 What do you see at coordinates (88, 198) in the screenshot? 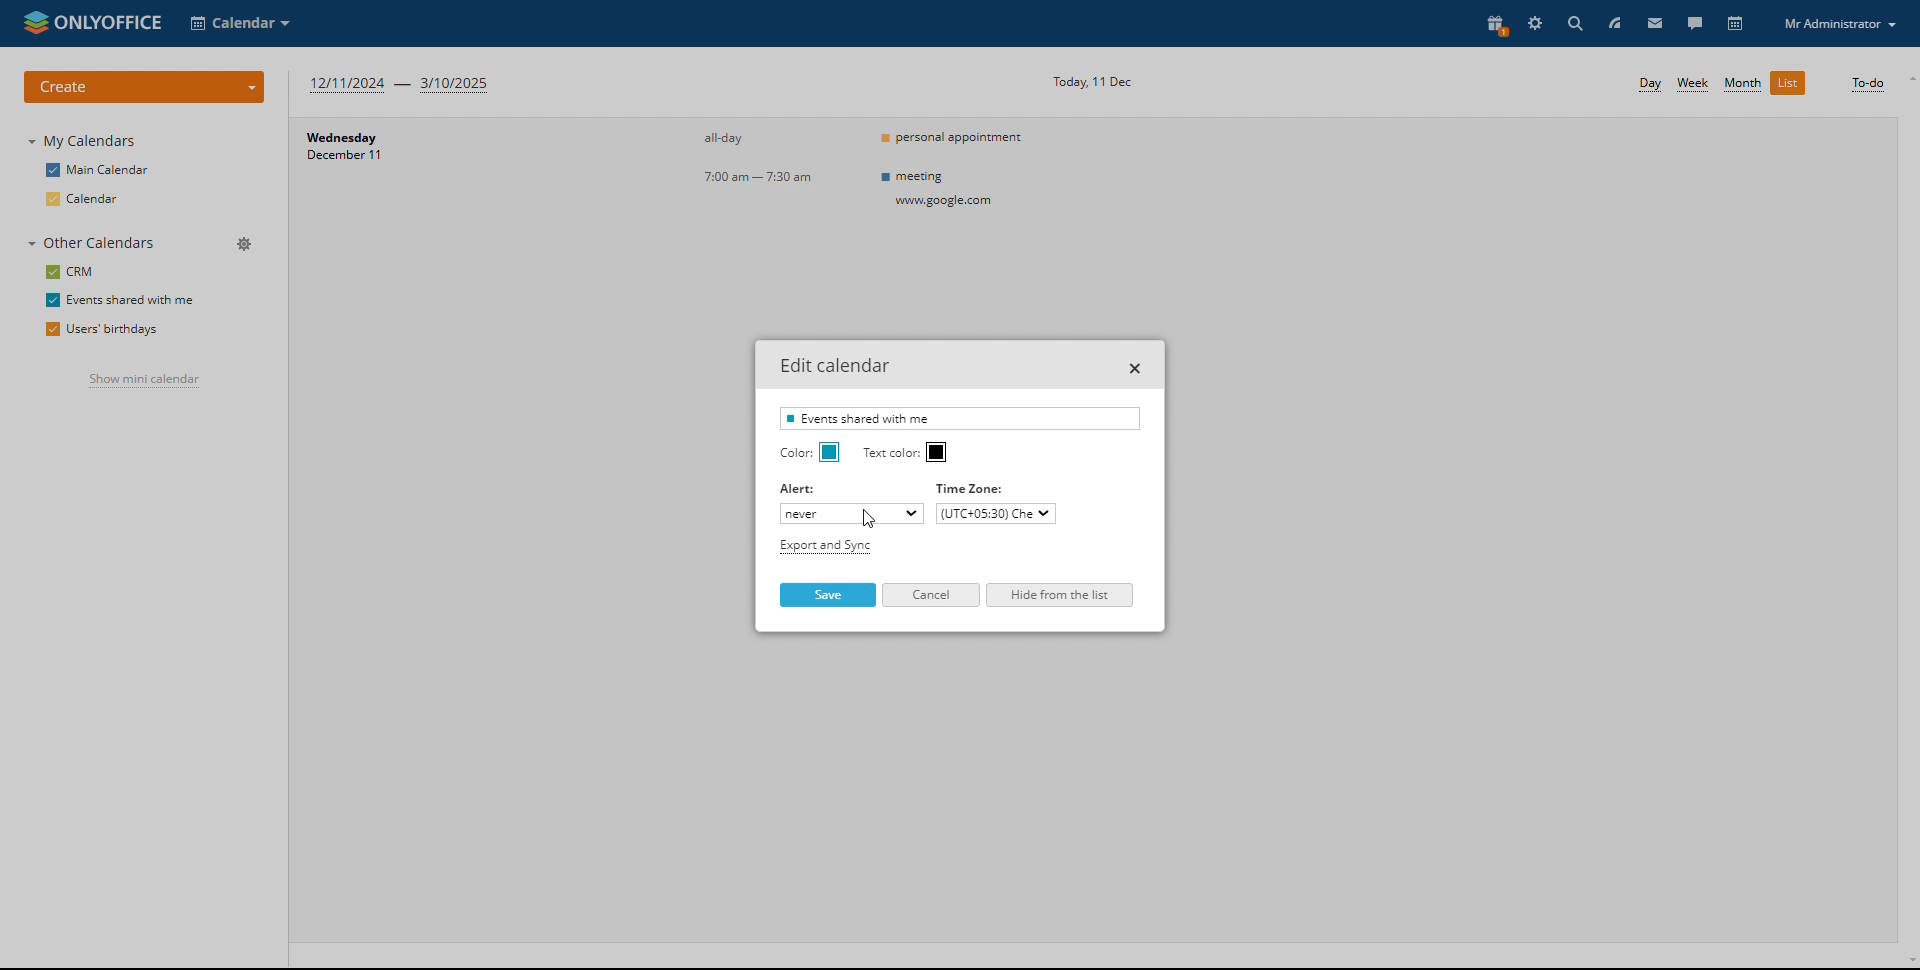
I see `calendar` at bounding box center [88, 198].